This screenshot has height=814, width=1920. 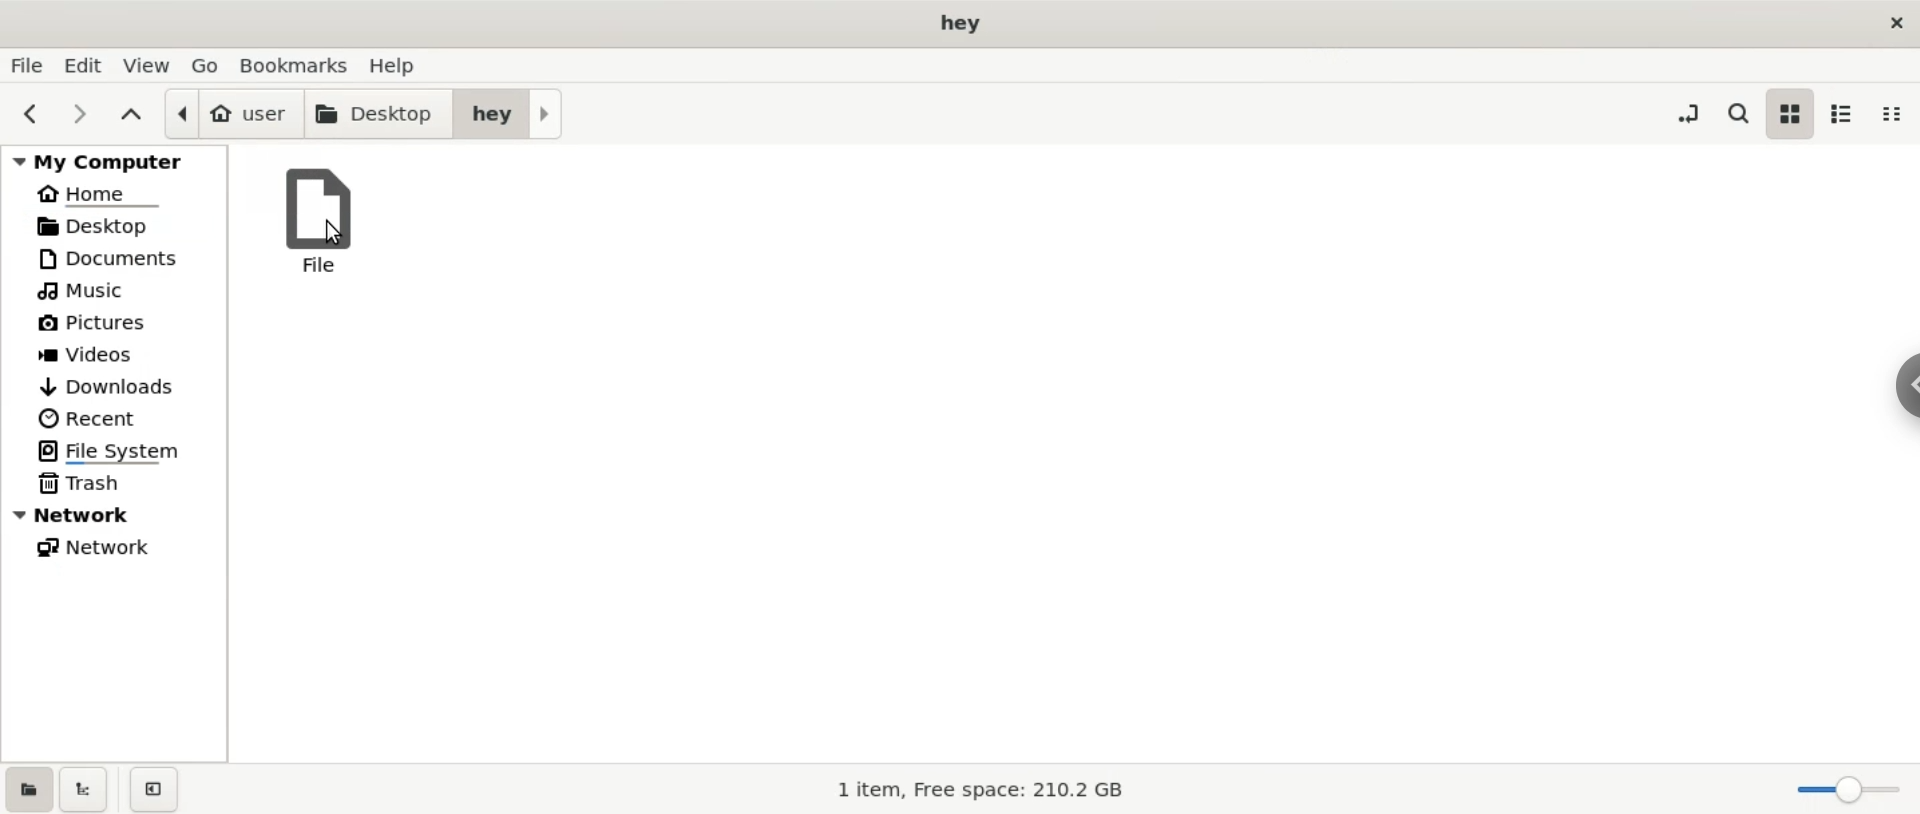 I want to click on search, so click(x=1736, y=113).